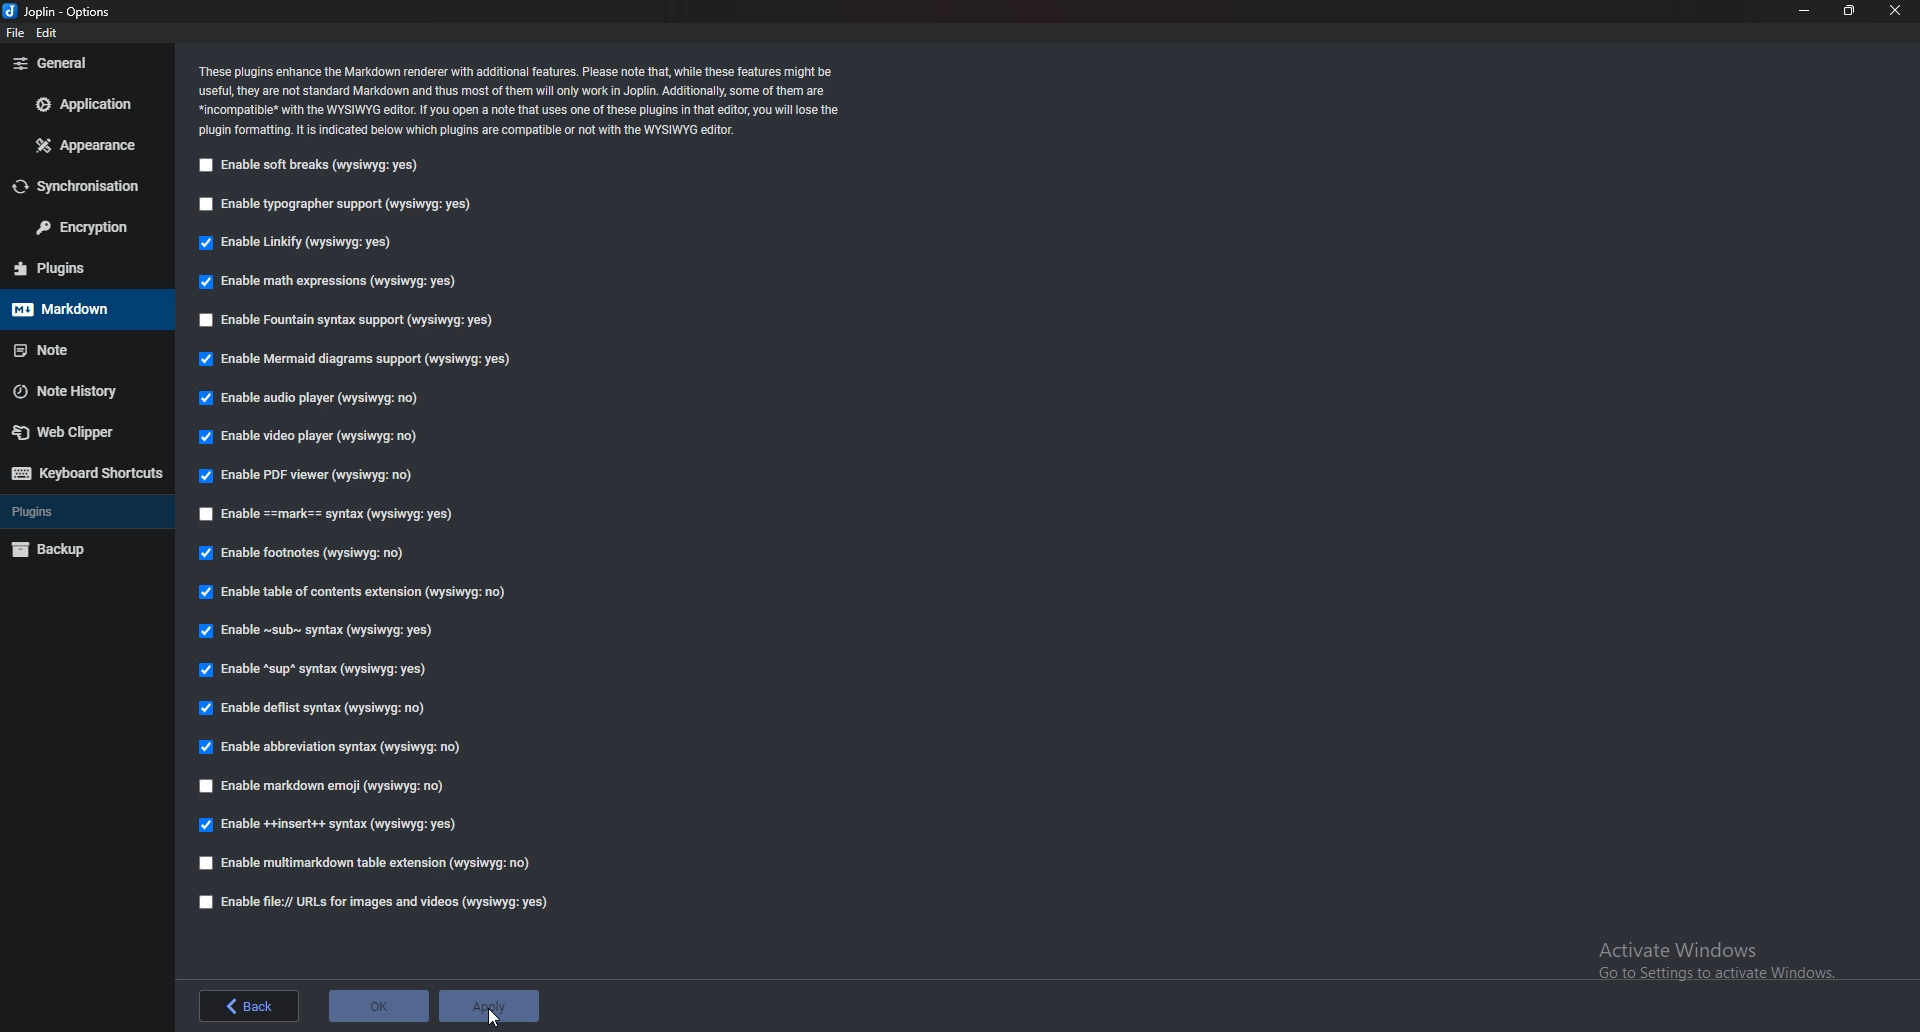 This screenshot has height=1032, width=1920. What do you see at coordinates (81, 390) in the screenshot?
I see `note history` at bounding box center [81, 390].